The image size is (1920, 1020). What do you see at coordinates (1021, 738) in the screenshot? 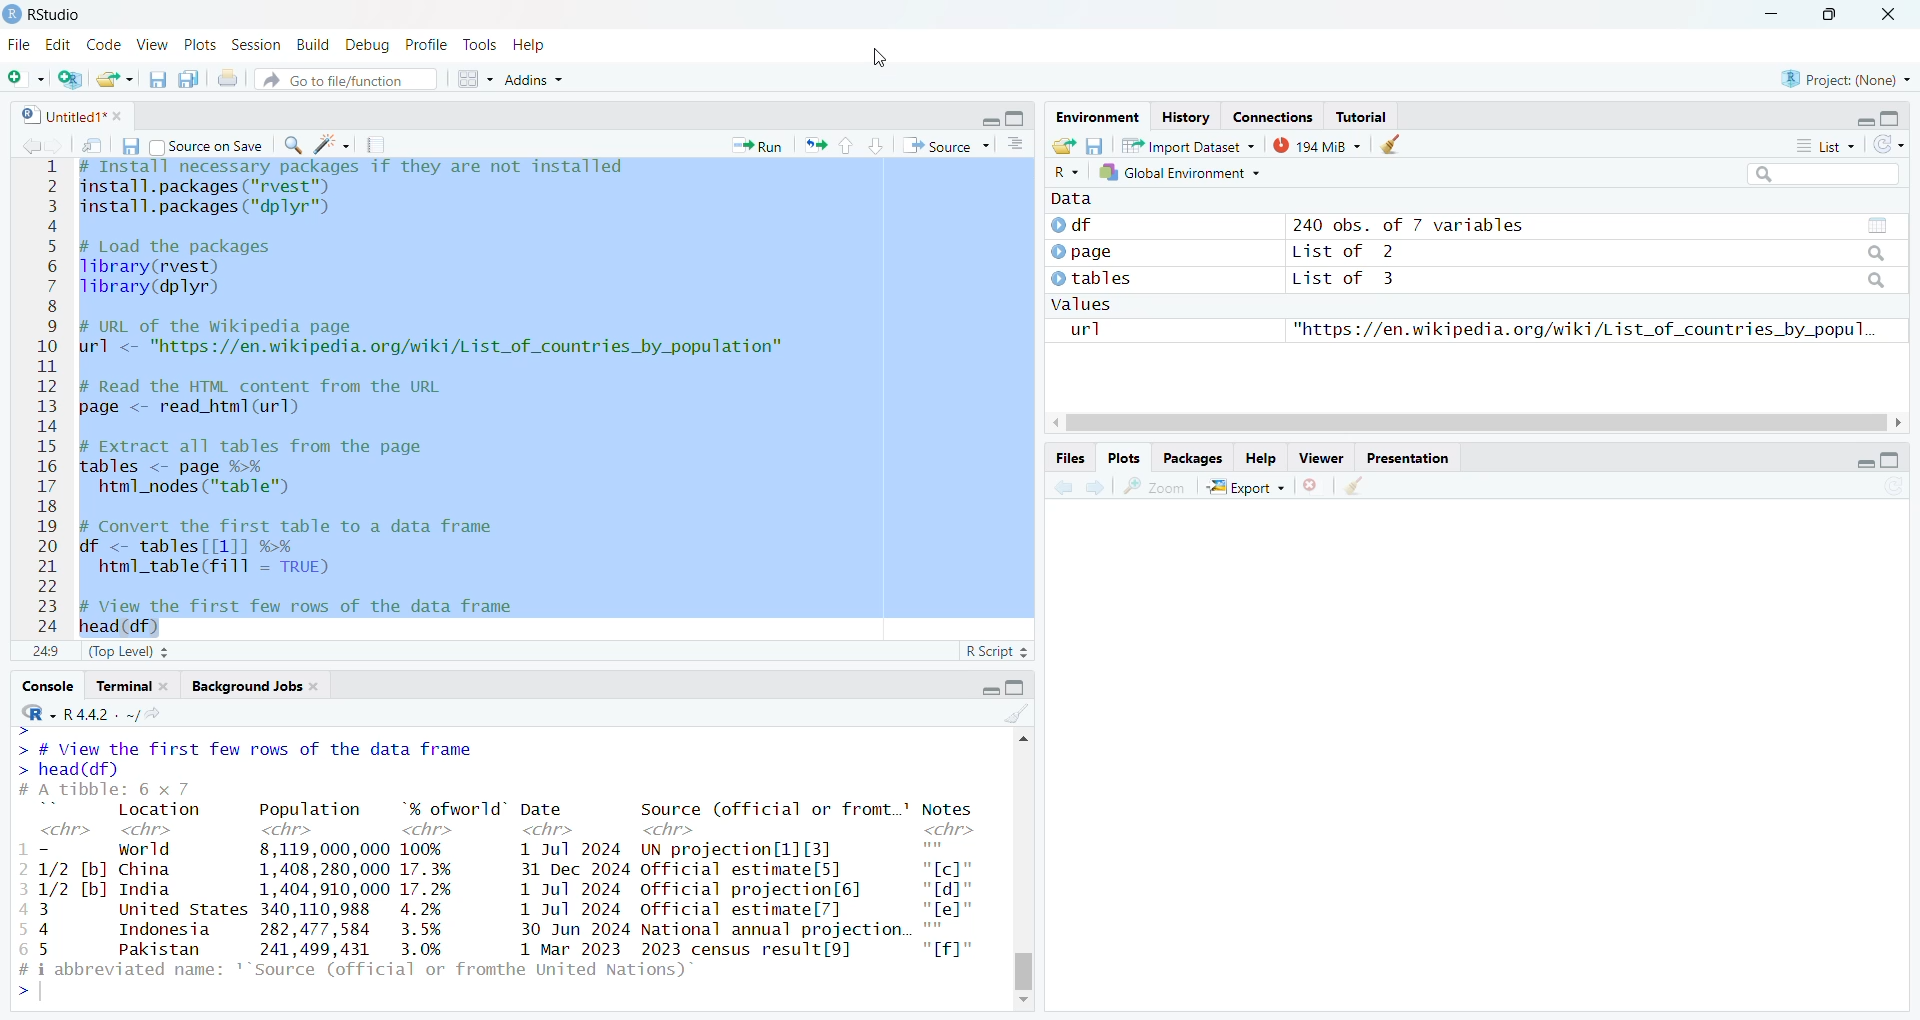
I see `scroll up` at bounding box center [1021, 738].